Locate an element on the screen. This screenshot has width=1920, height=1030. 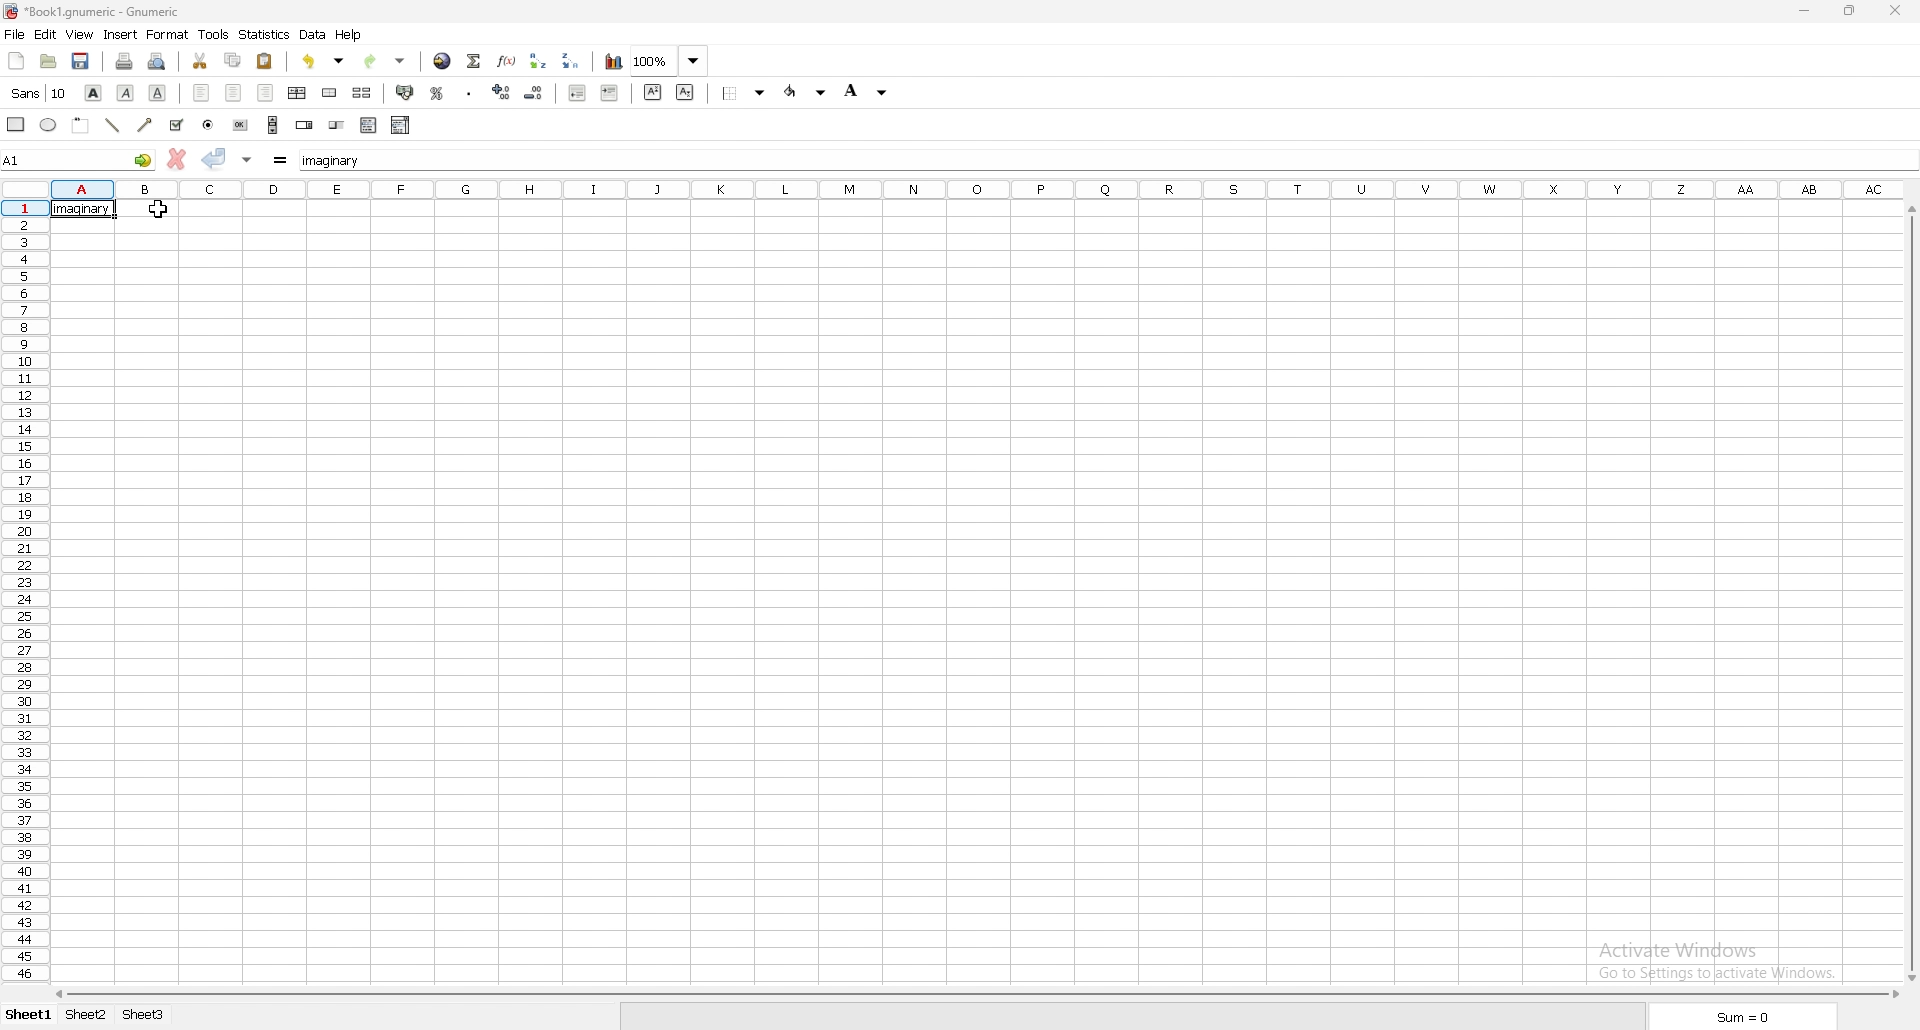
selected cells is located at coordinates (78, 159).